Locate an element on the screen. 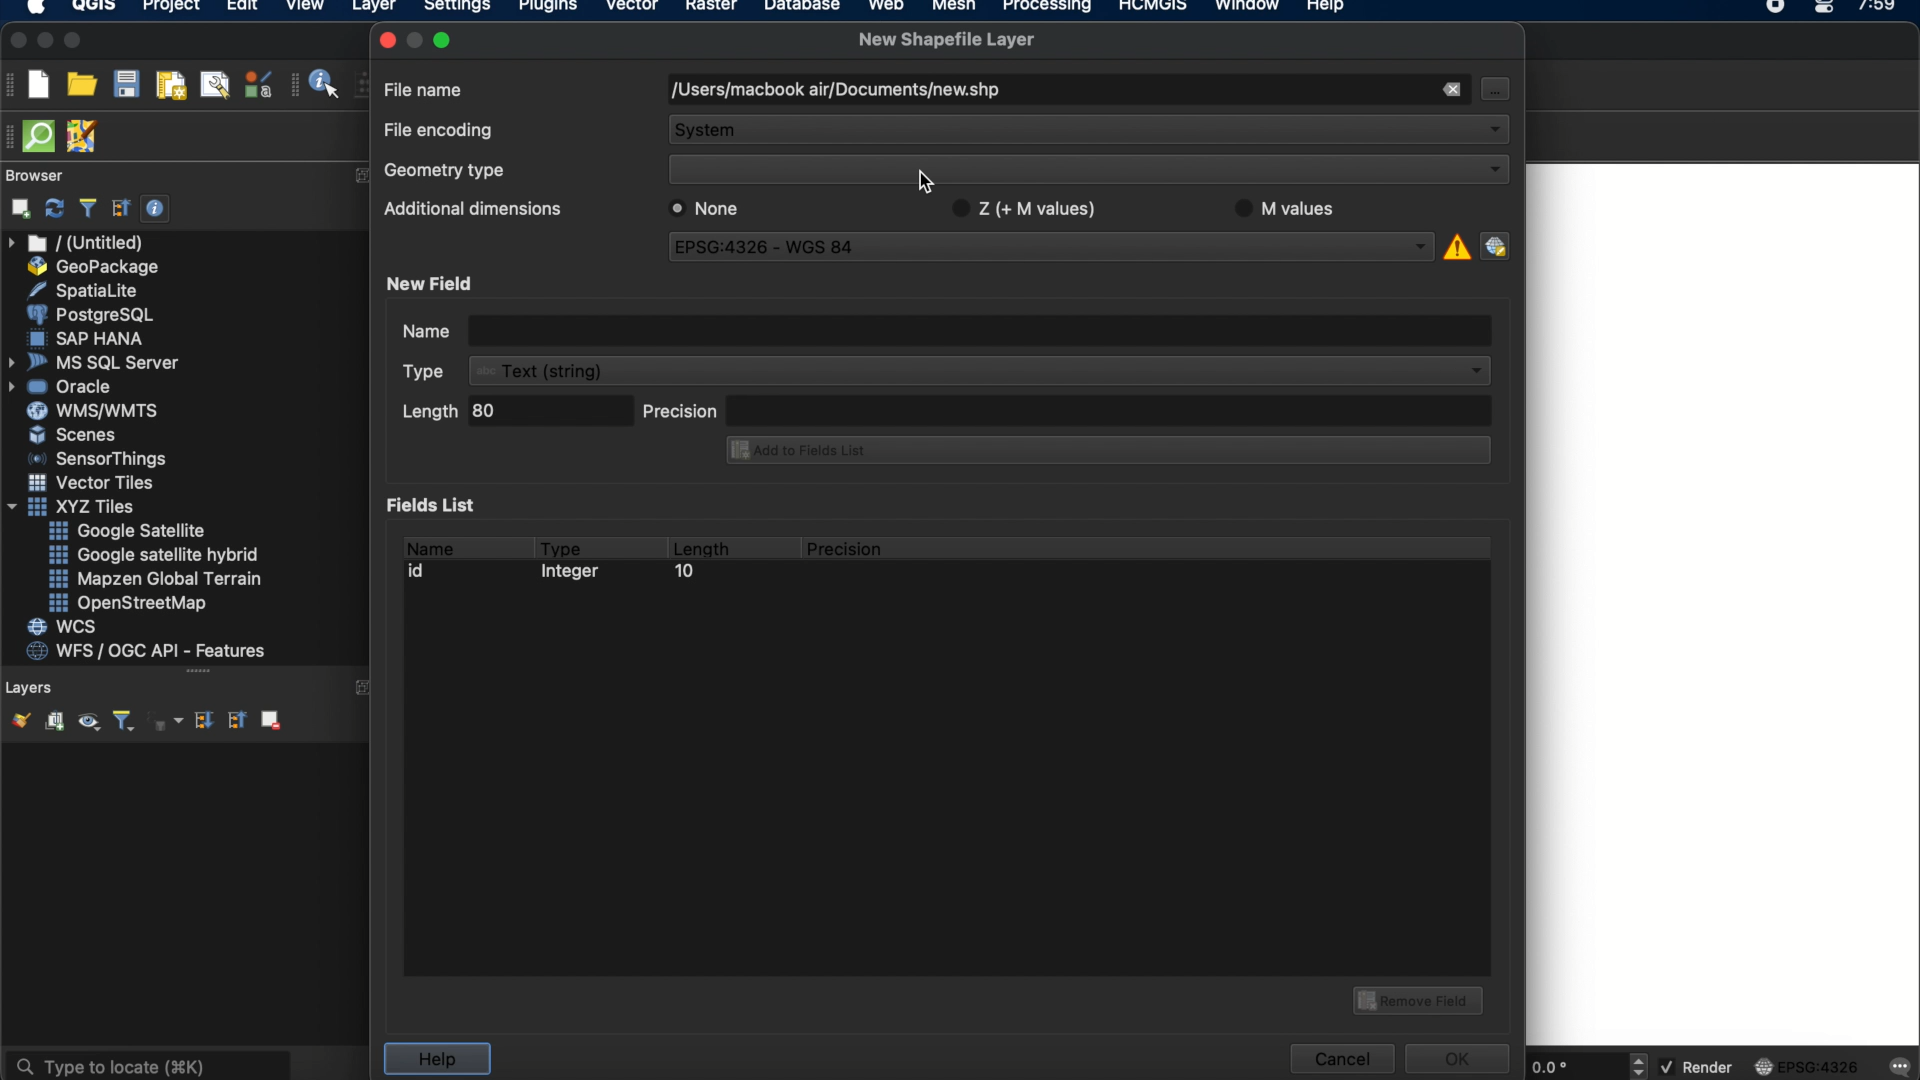 Image resolution: width=1920 pixels, height=1080 pixels. Z (+M values is located at coordinates (1022, 208).